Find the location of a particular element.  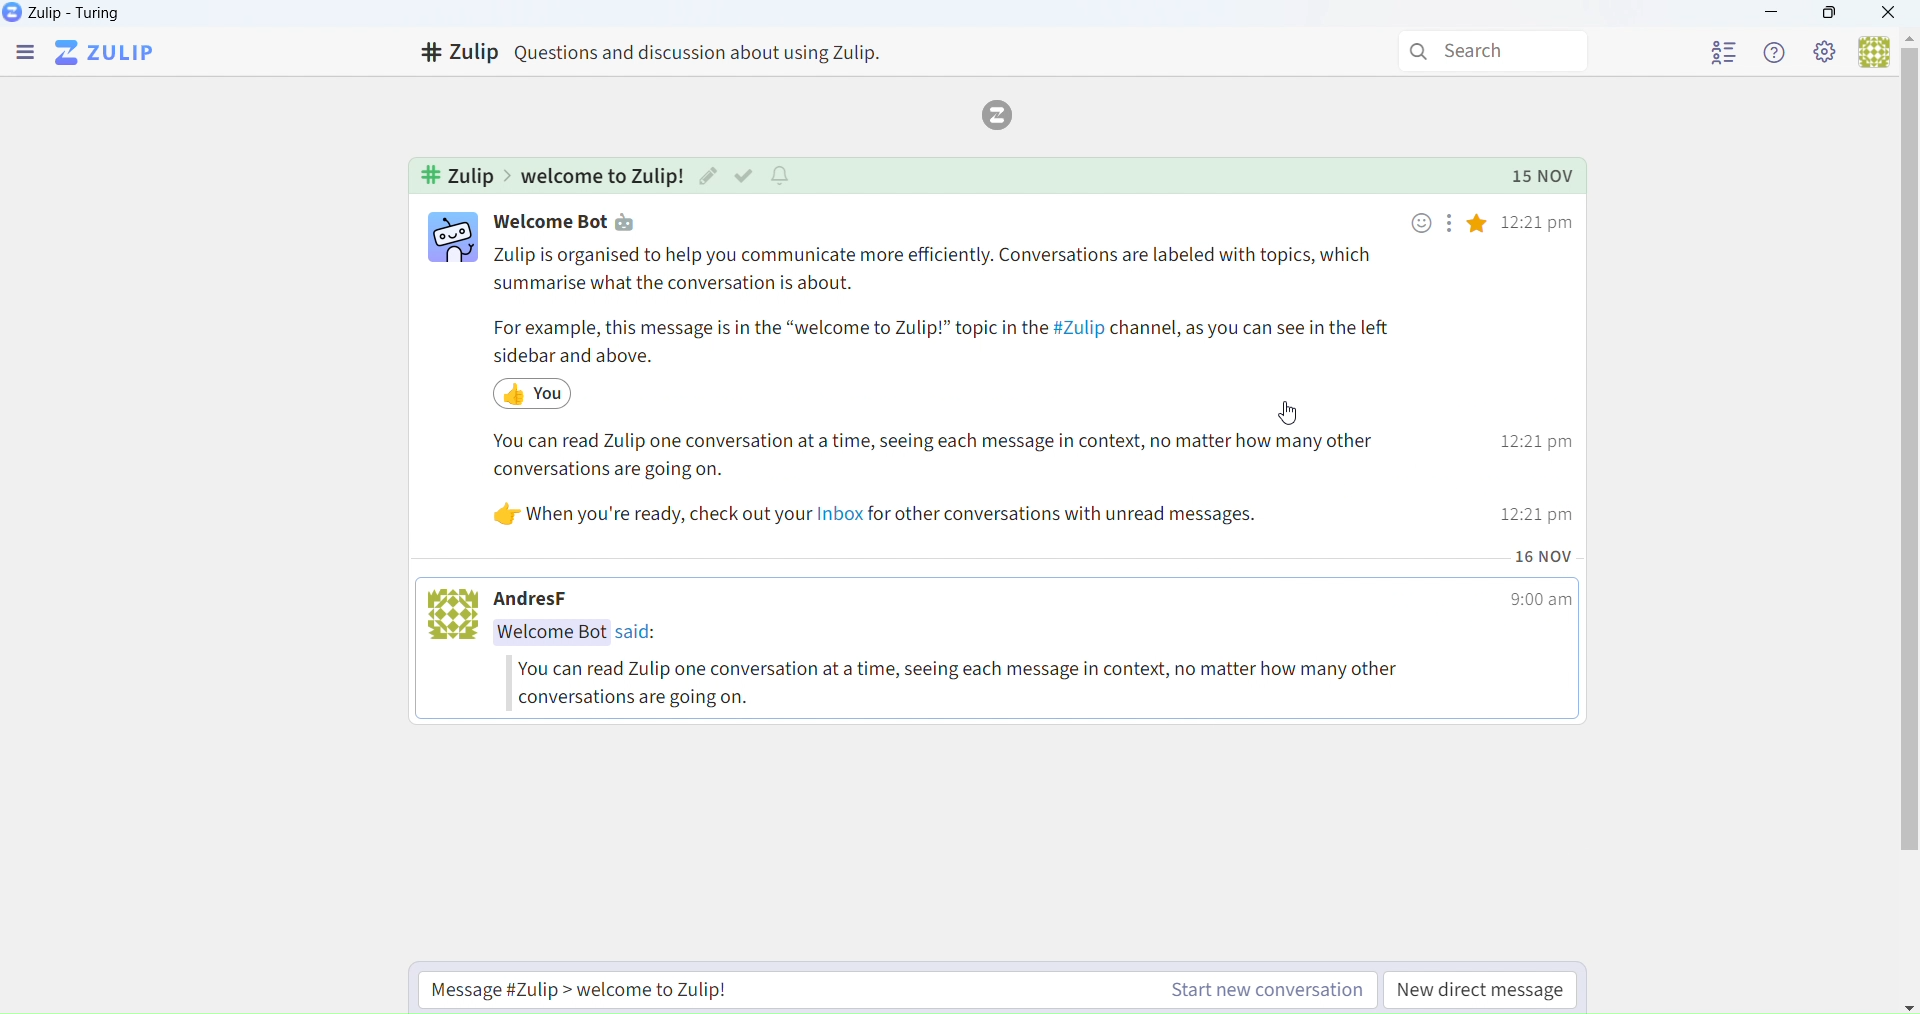

Start new conversation is located at coordinates (886, 989).